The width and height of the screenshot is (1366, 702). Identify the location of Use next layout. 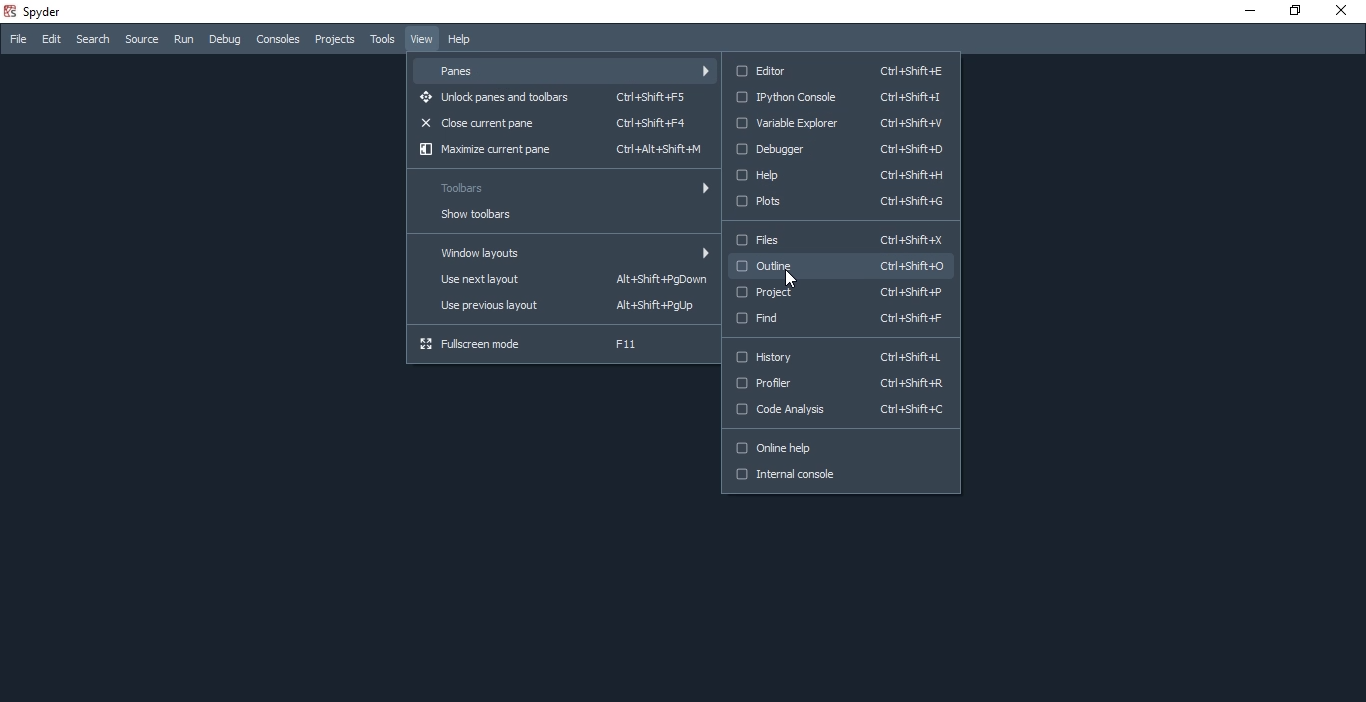
(558, 282).